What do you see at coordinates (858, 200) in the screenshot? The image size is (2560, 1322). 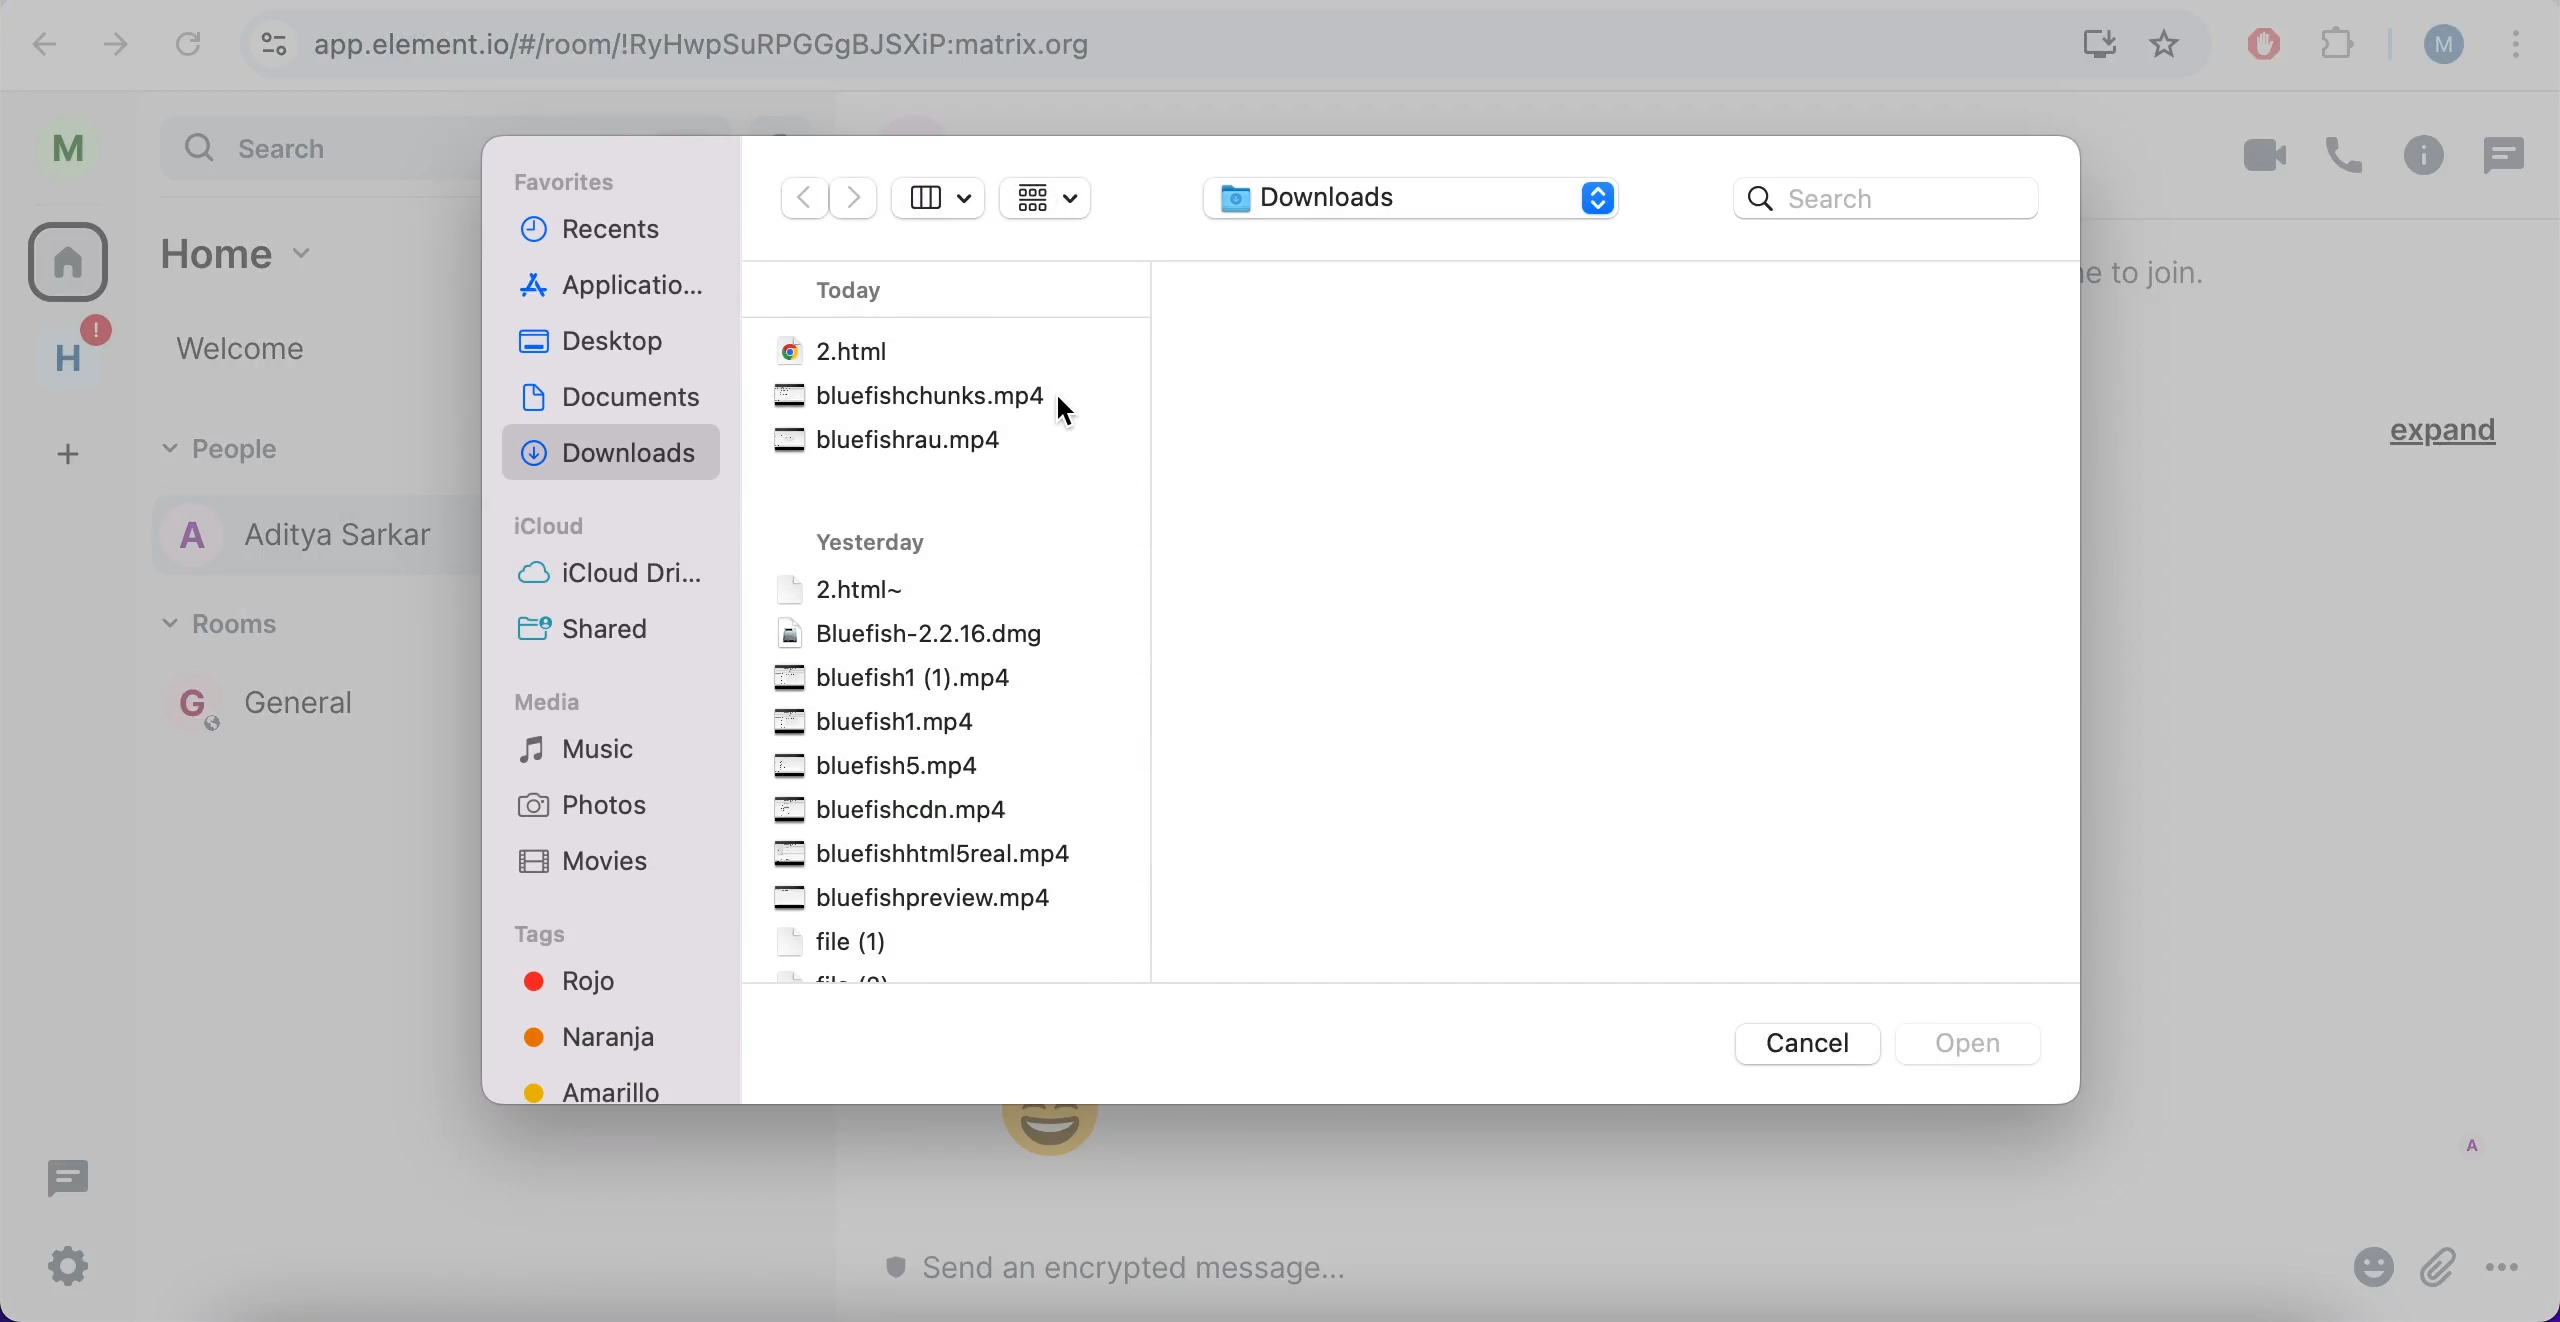 I see `forwards` at bounding box center [858, 200].